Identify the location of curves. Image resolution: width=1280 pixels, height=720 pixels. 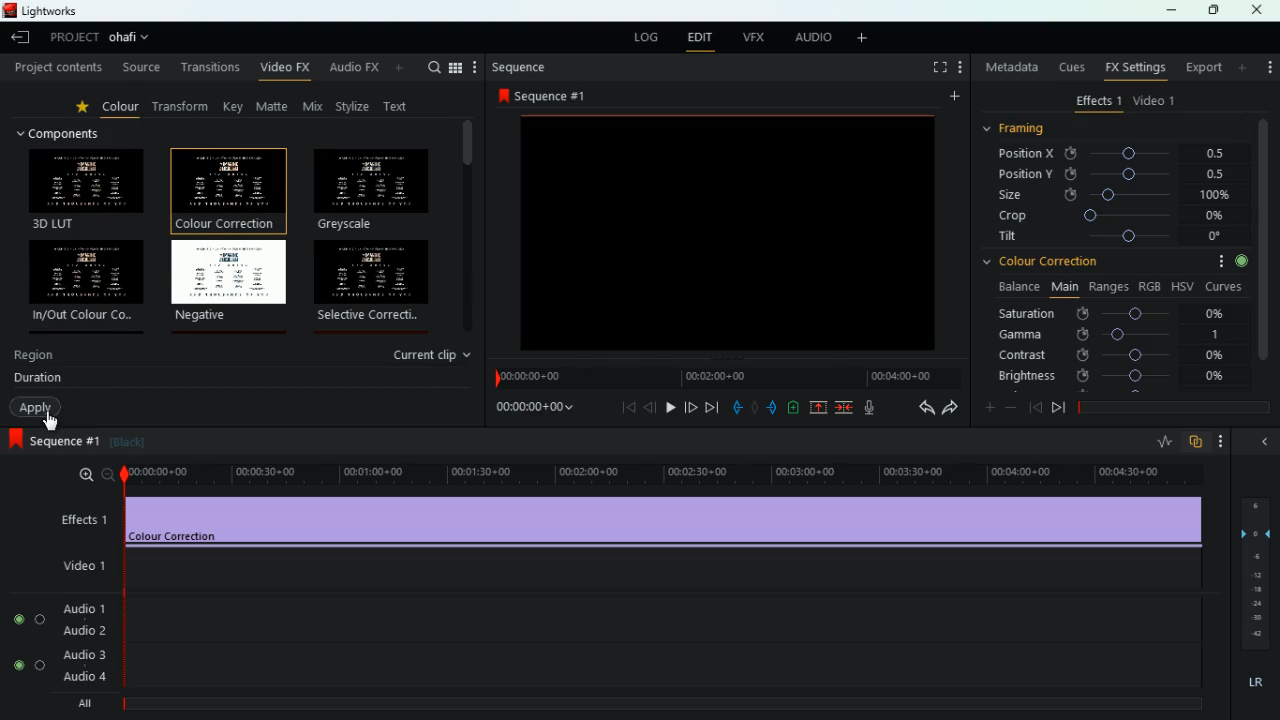
(1227, 285).